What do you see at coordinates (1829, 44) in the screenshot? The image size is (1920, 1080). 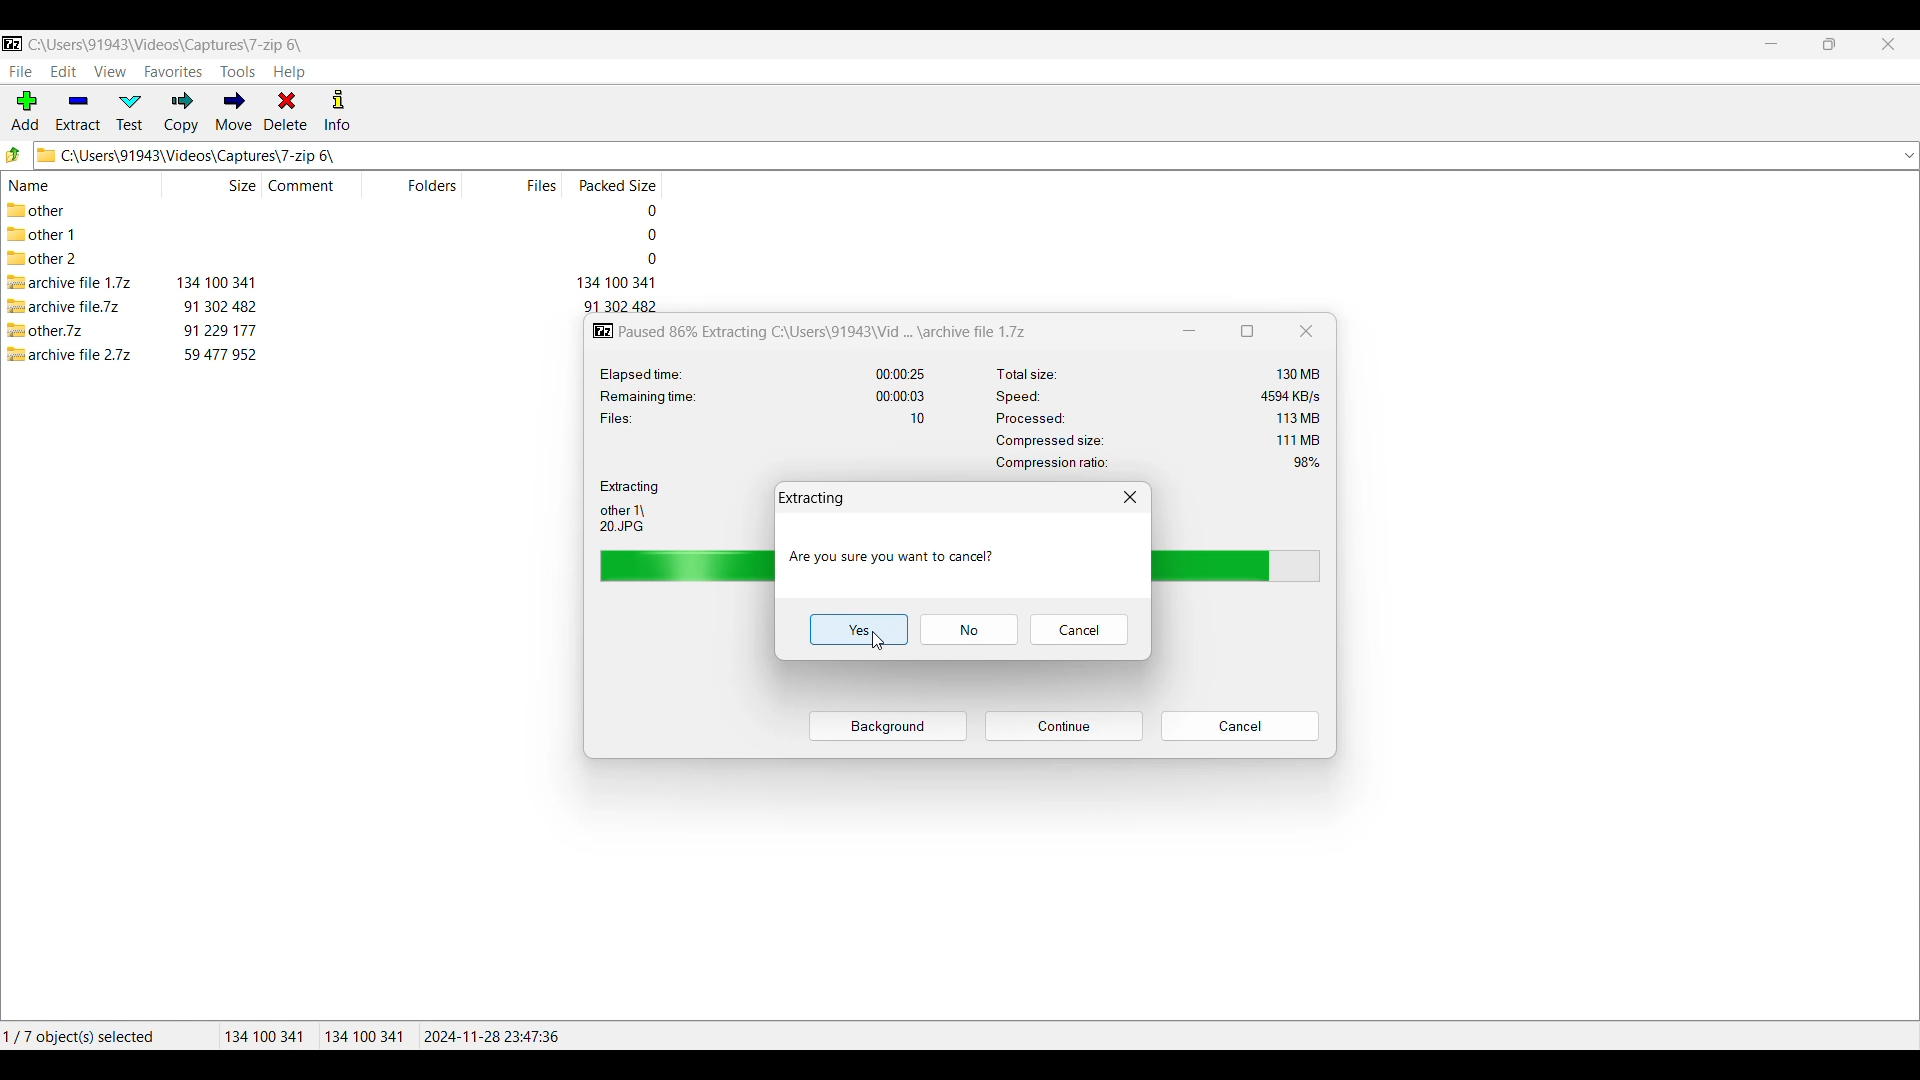 I see `Resize` at bounding box center [1829, 44].